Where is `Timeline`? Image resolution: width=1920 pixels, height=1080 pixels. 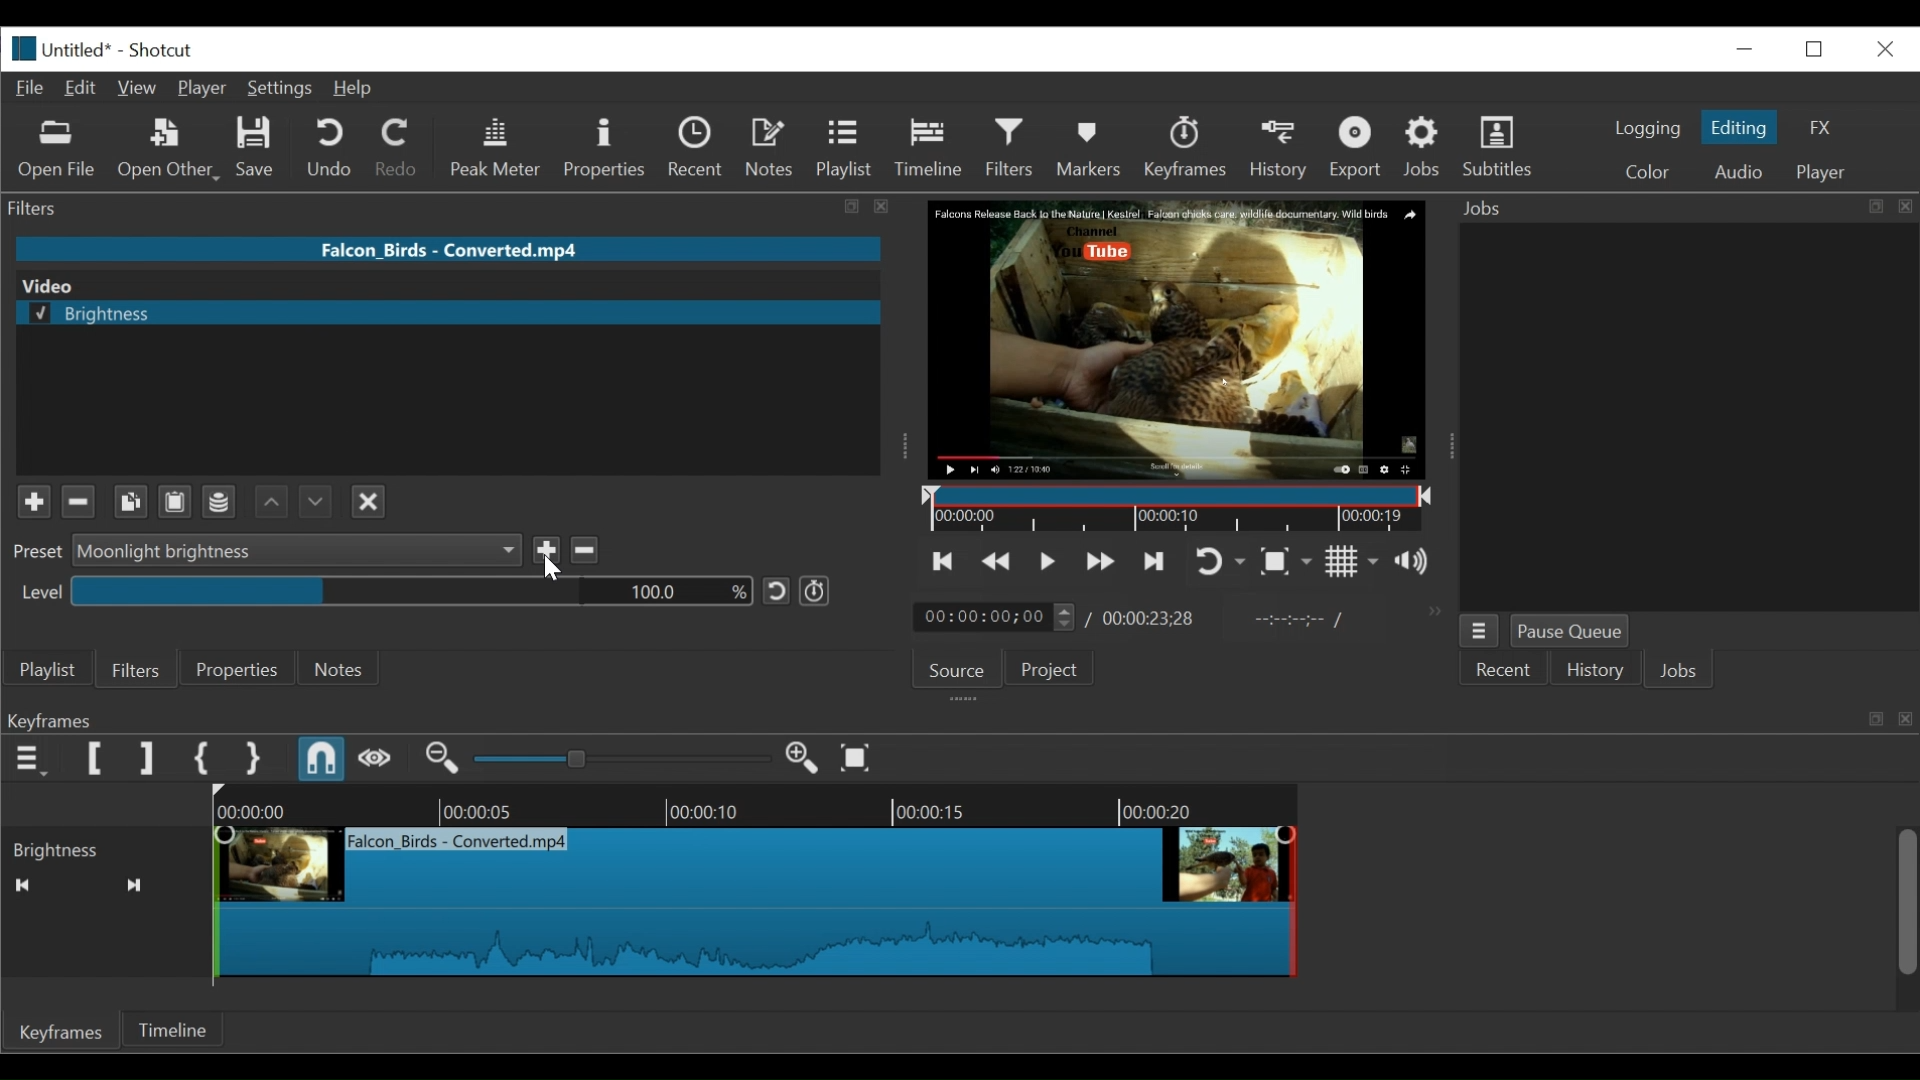
Timeline is located at coordinates (175, 1027).